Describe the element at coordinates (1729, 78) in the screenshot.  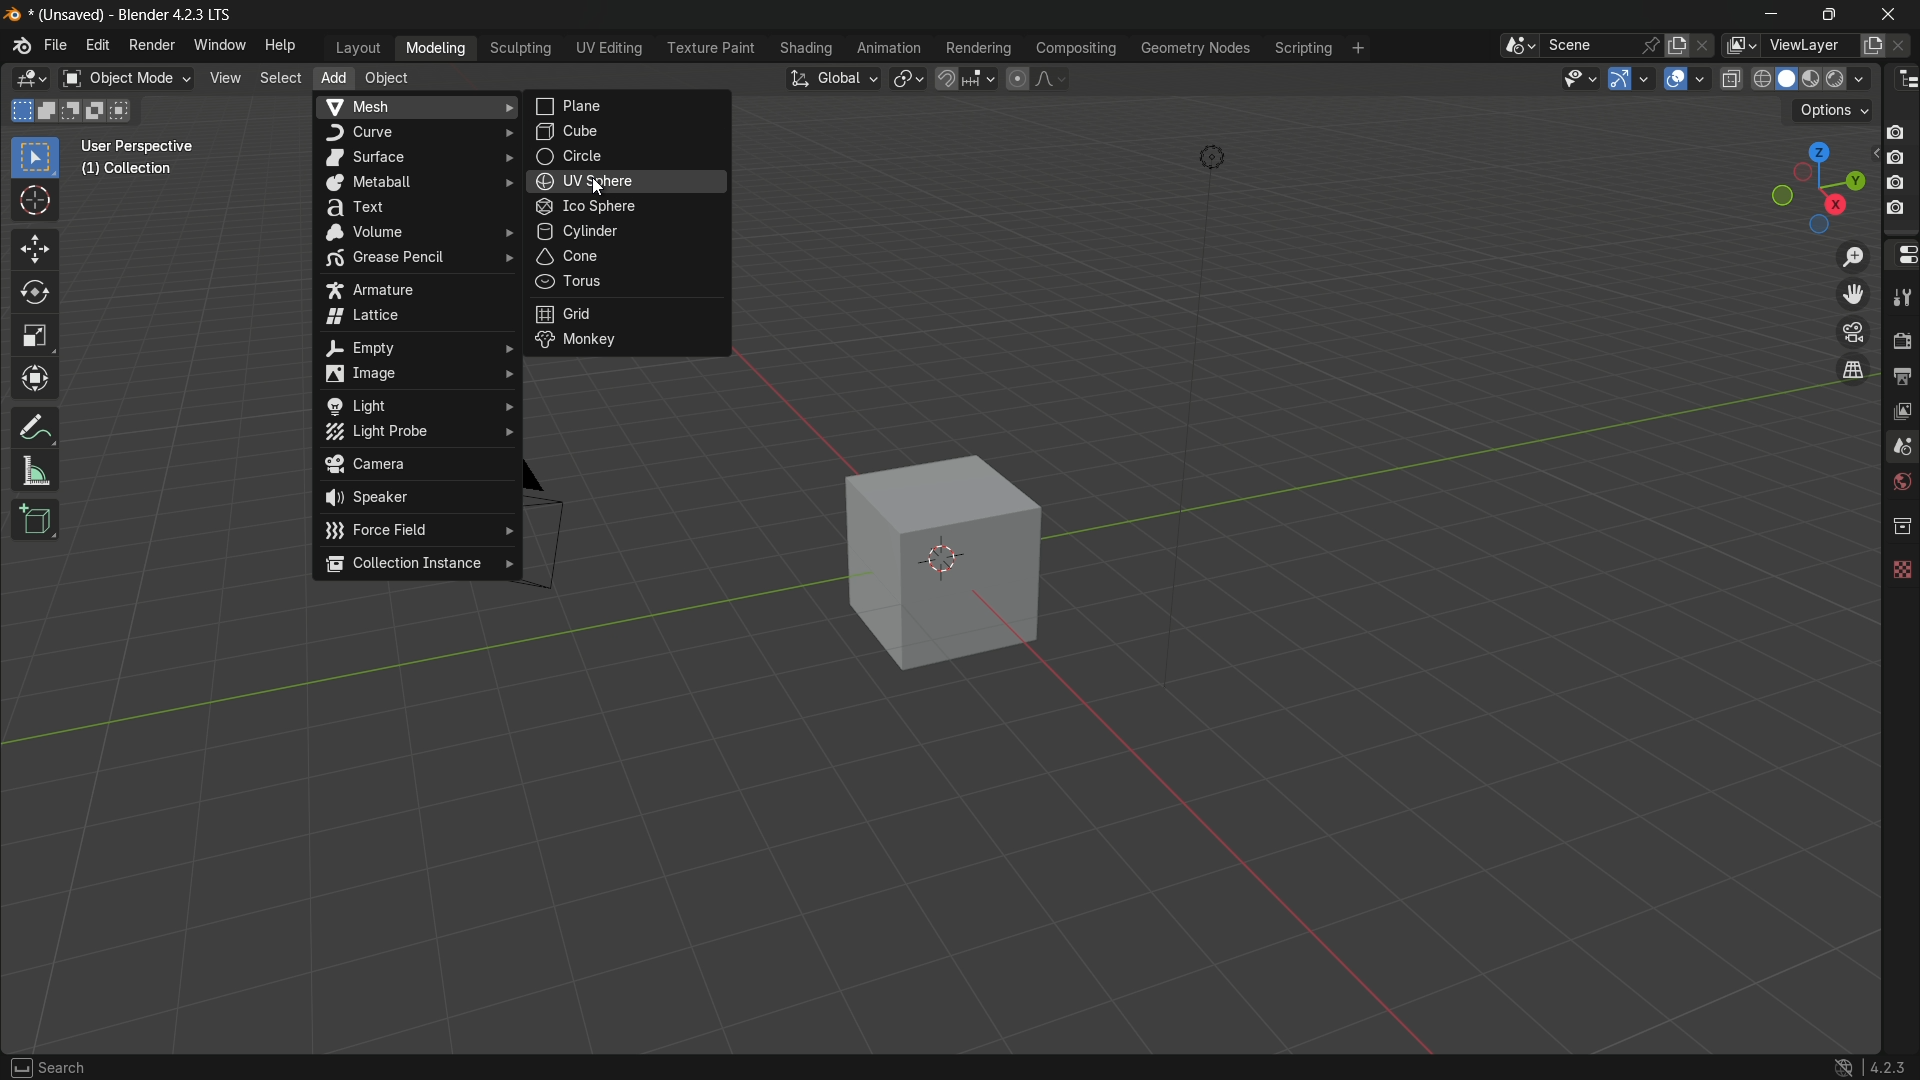
I see `toggle x ray` at that location.